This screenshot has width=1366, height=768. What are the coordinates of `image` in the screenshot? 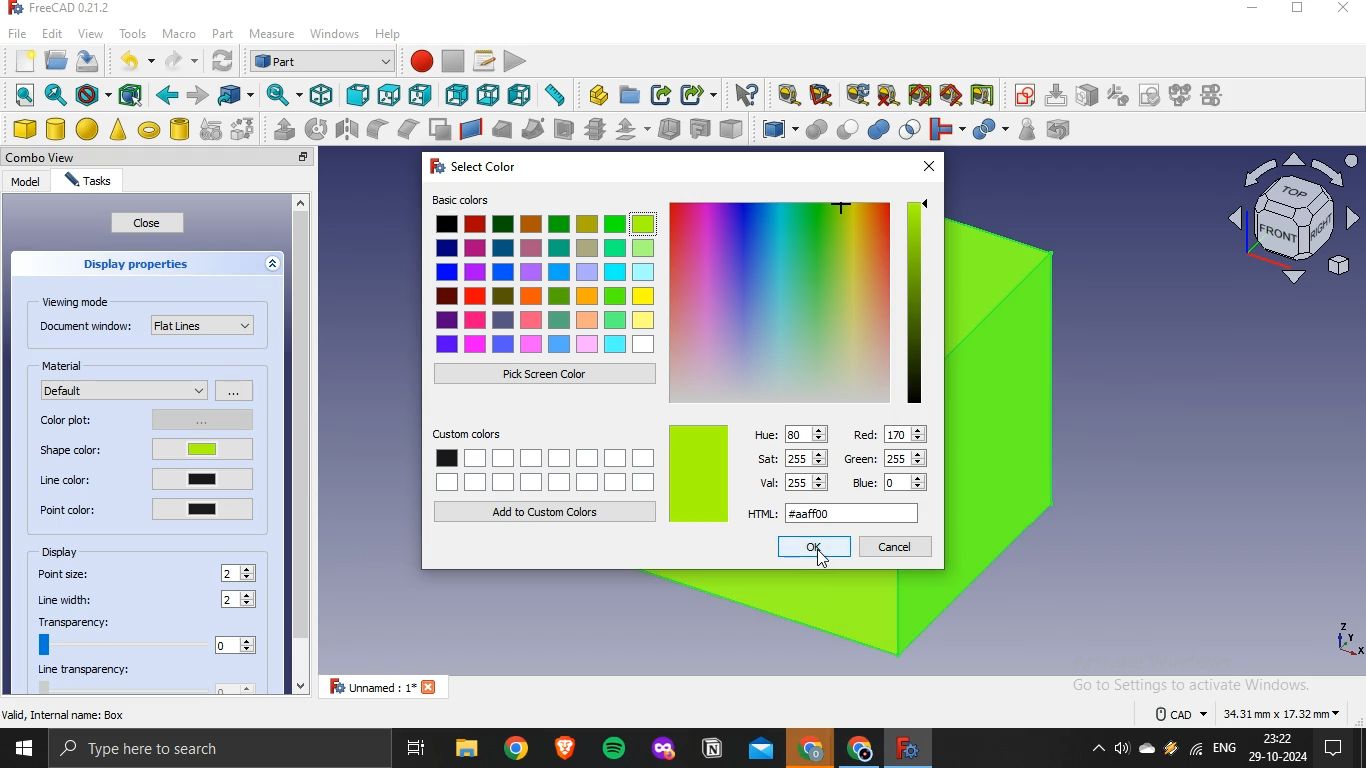 It's located at (800, 300).